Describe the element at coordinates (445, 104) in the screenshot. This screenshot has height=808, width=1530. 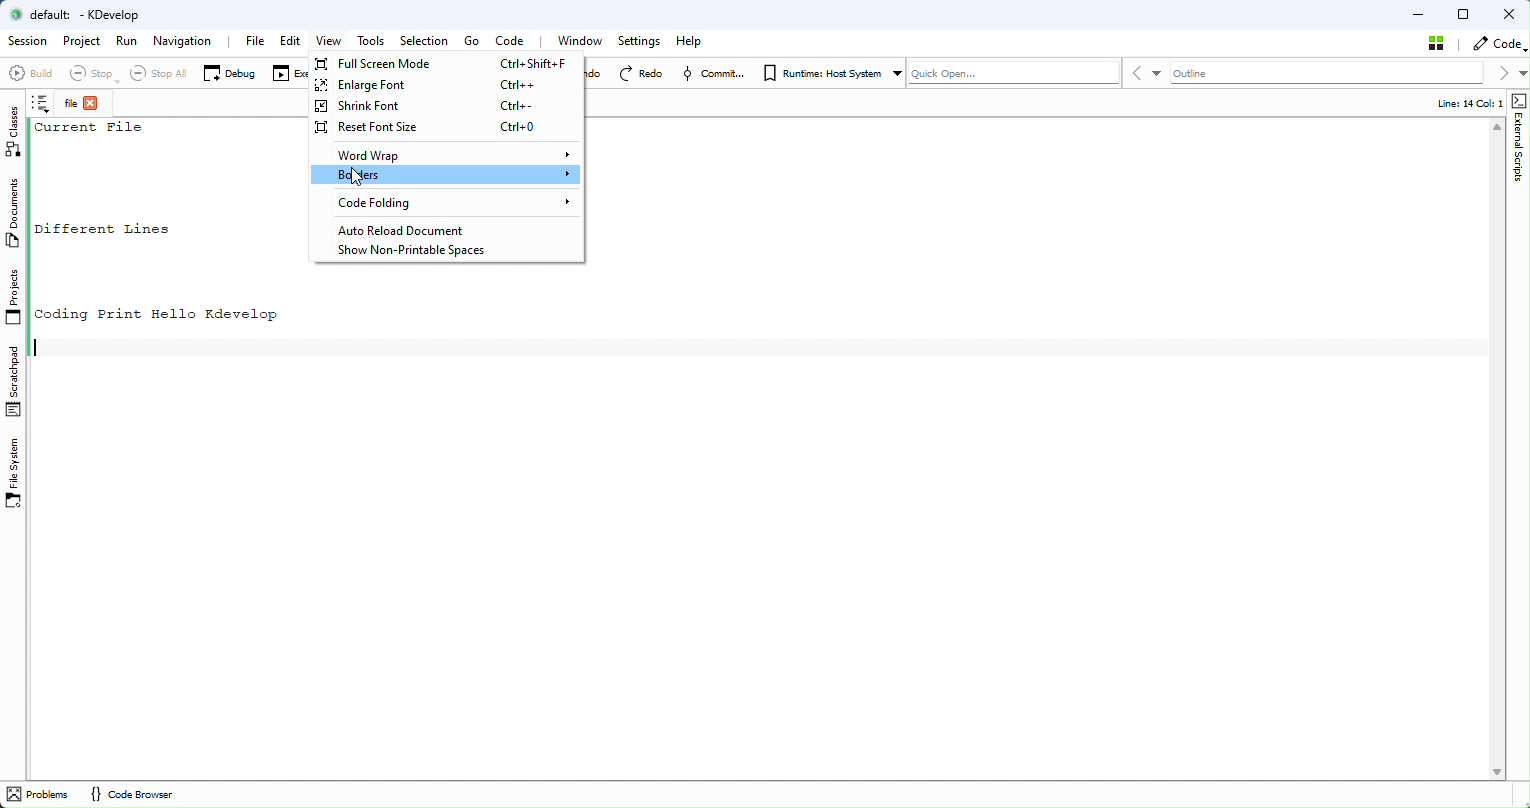
I see `Enlarge Font Ctrl++` at that location.